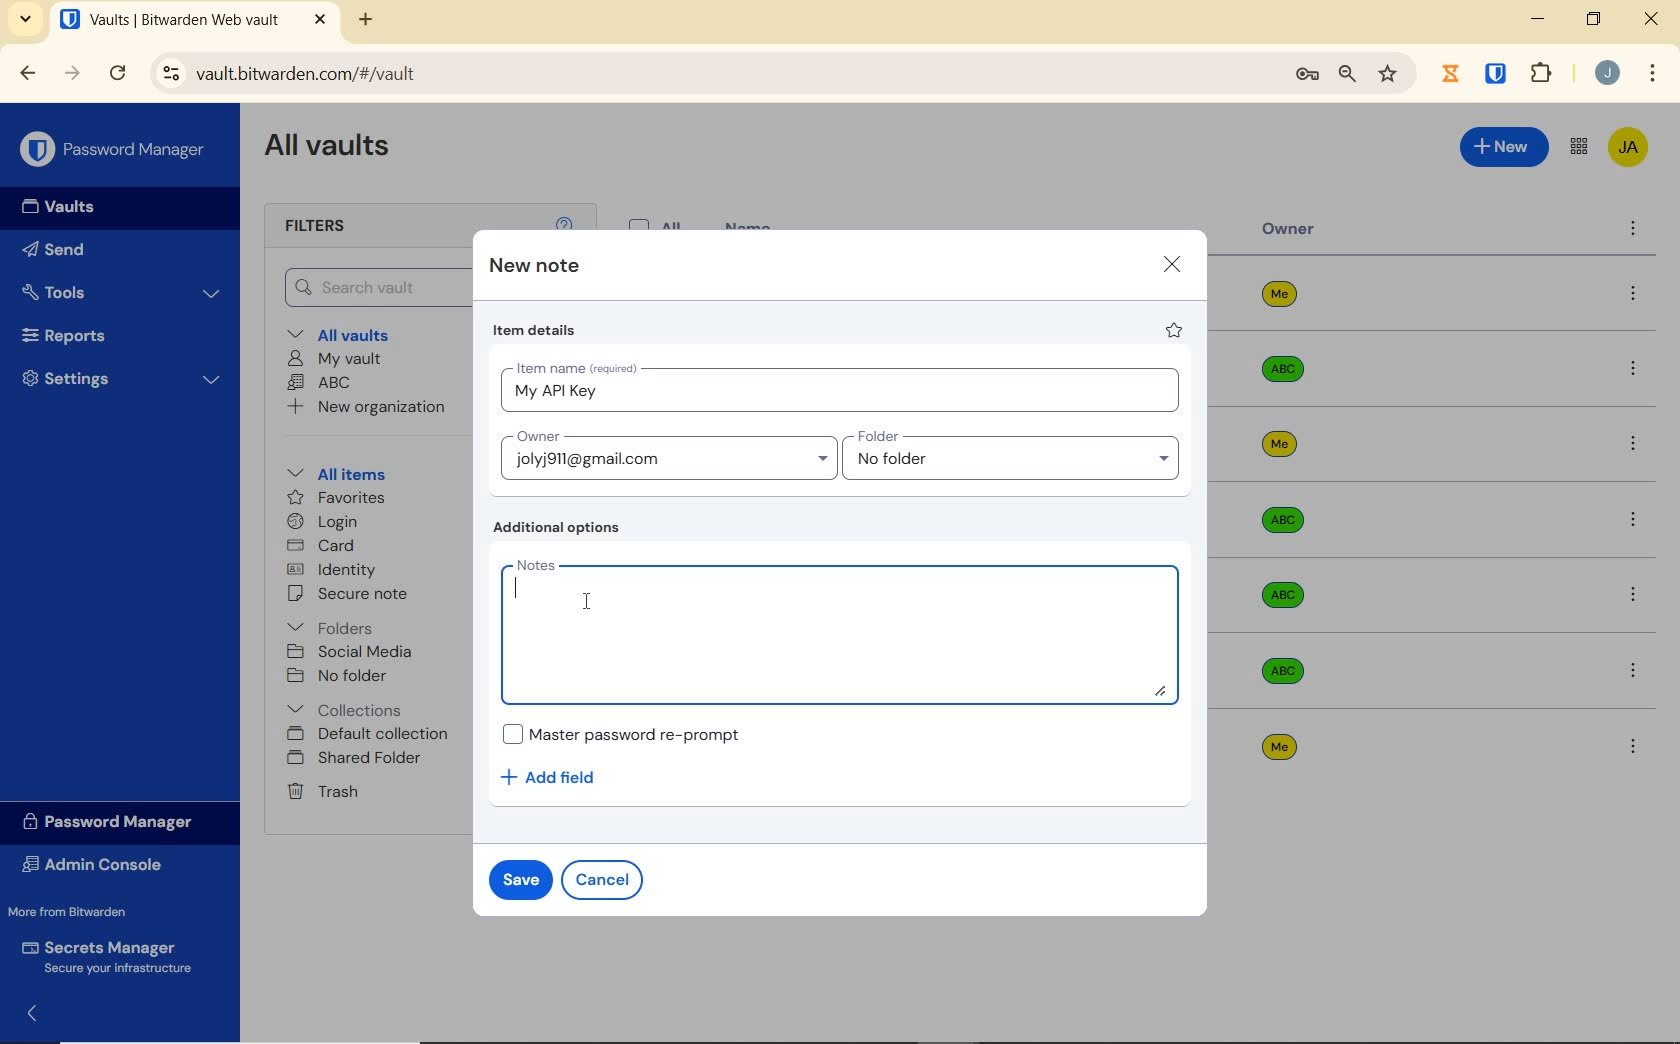 The width and height of the screenshot is (1680, 1044). What do you see at coordinates (1307, 76) in the screenshot?
I see `manage passwords` at bounding box center [1307, 76].